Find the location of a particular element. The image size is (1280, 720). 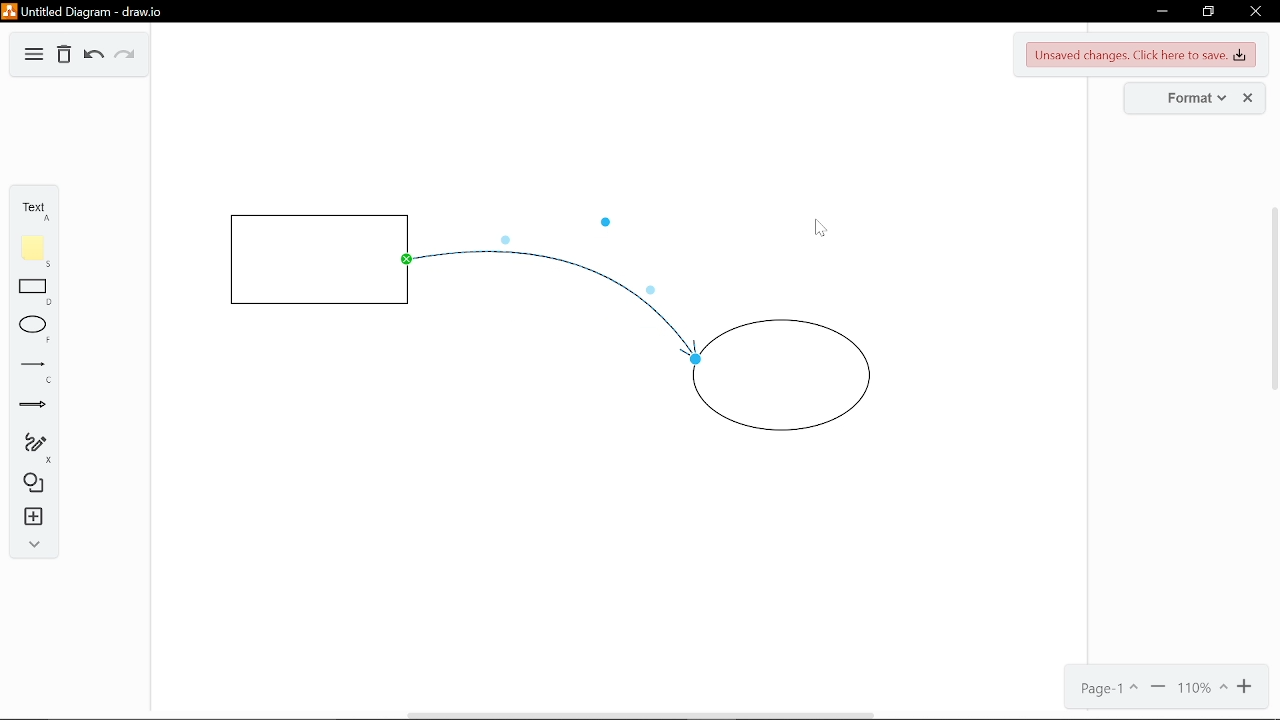

Zoom in is located at coordinates (1248, 687).